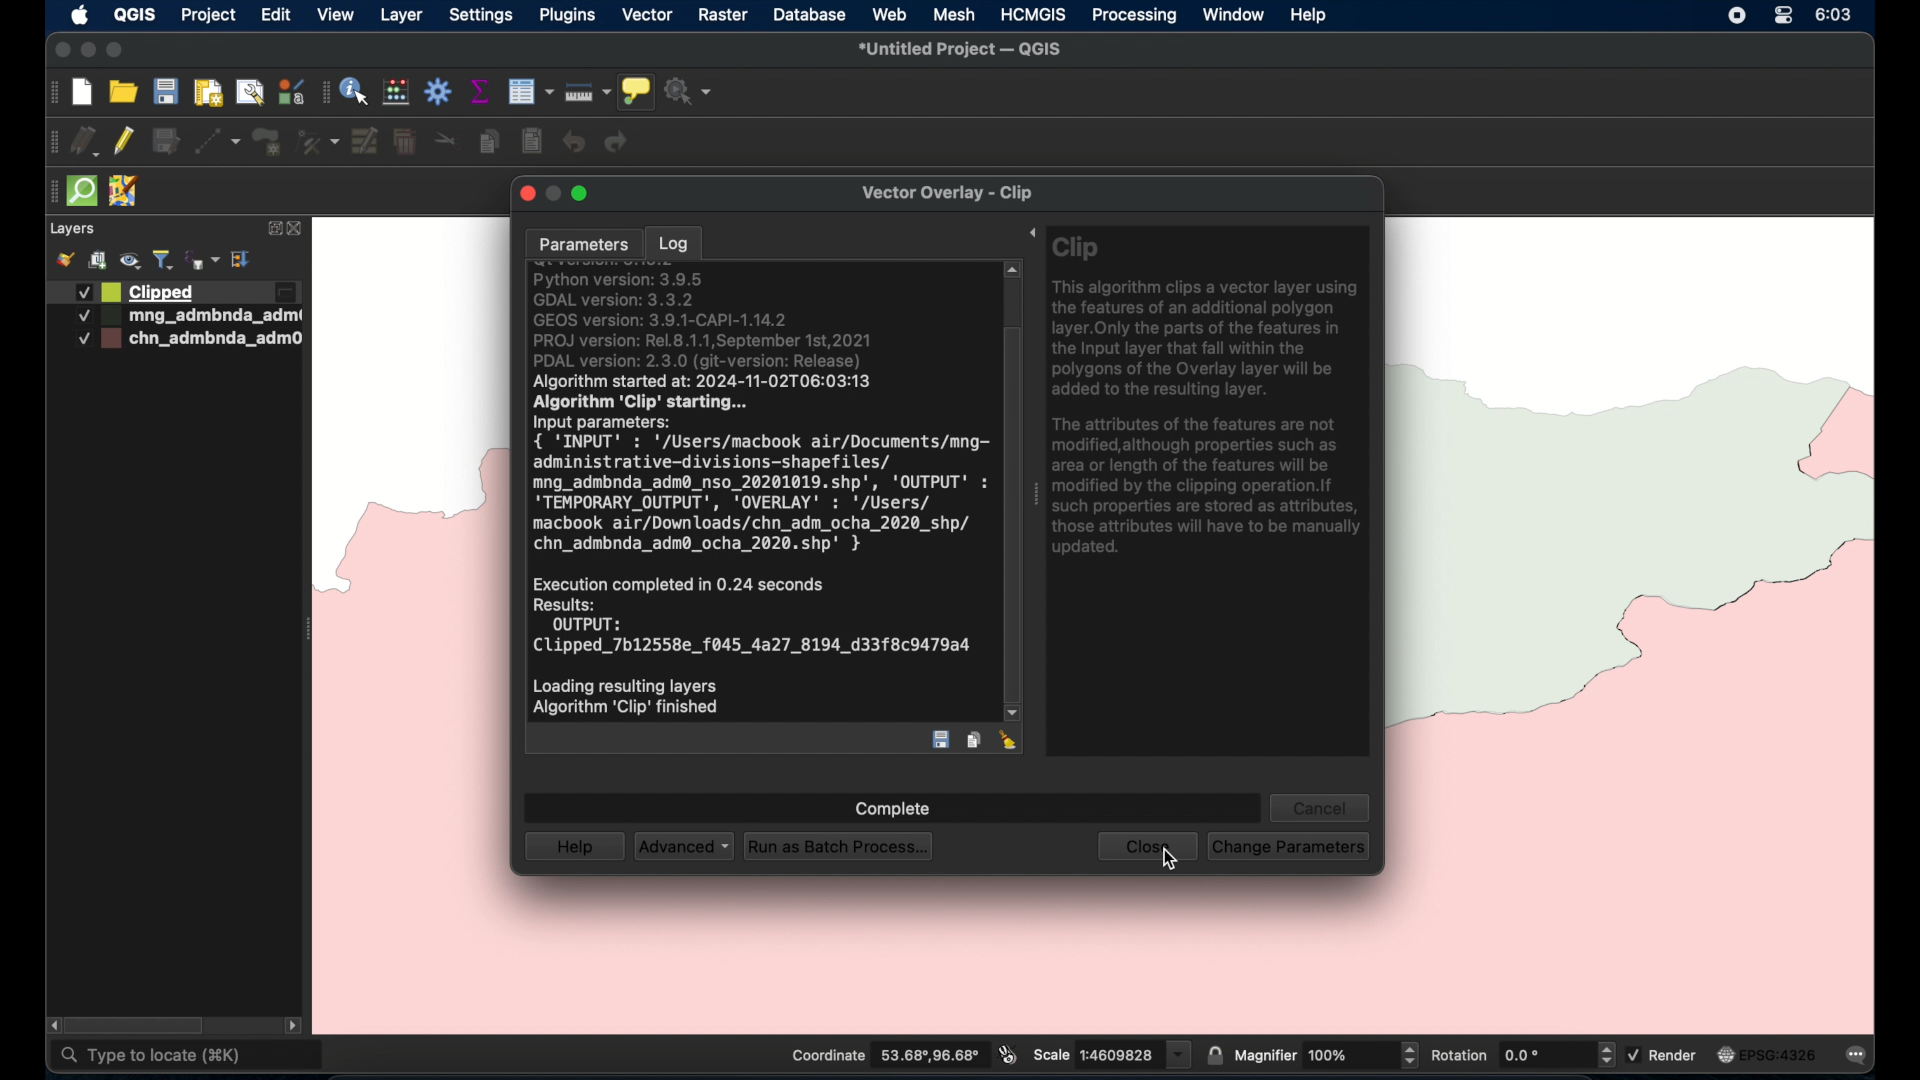  What do you see at coordinates (60, 50) in the screenshot?
I see `close` at bounding box center [60, 50].